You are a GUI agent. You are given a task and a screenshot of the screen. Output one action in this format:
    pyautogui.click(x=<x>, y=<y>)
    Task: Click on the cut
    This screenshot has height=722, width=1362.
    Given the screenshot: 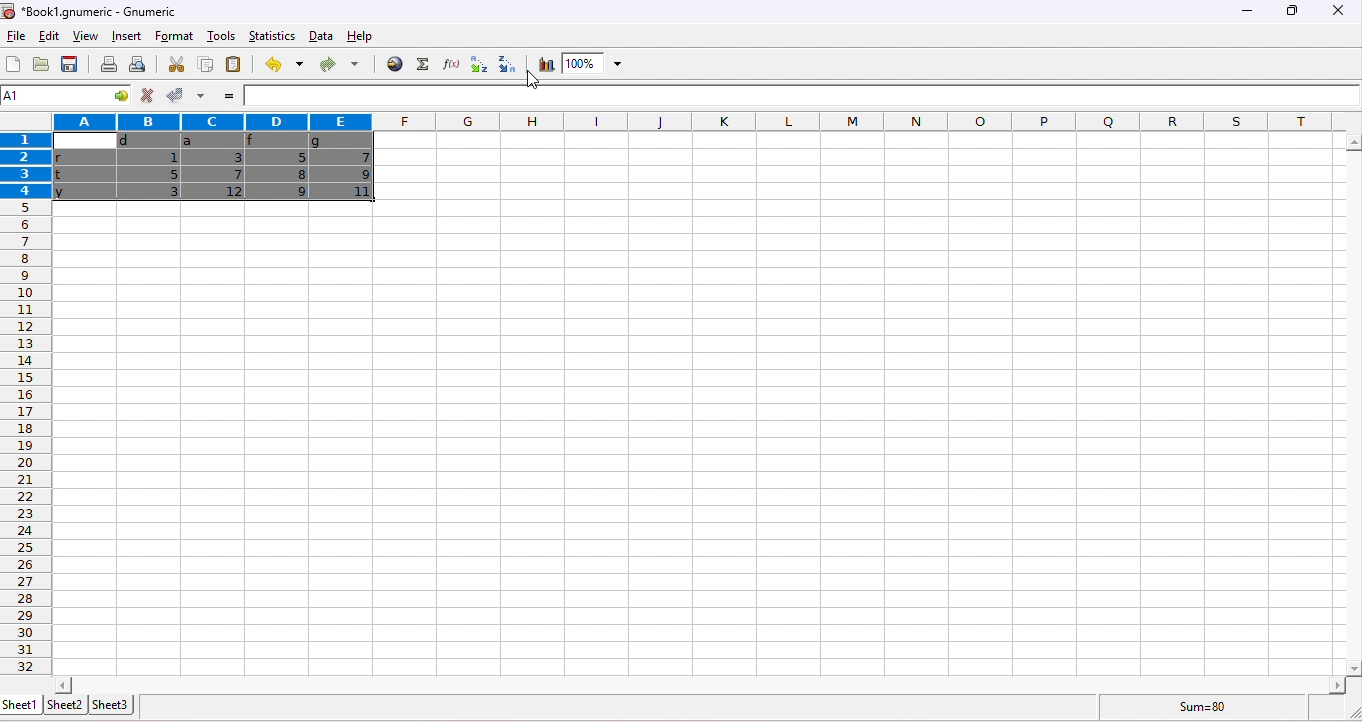 What is the action you would take?
    pyautogui.click(x=179, y=64)
    